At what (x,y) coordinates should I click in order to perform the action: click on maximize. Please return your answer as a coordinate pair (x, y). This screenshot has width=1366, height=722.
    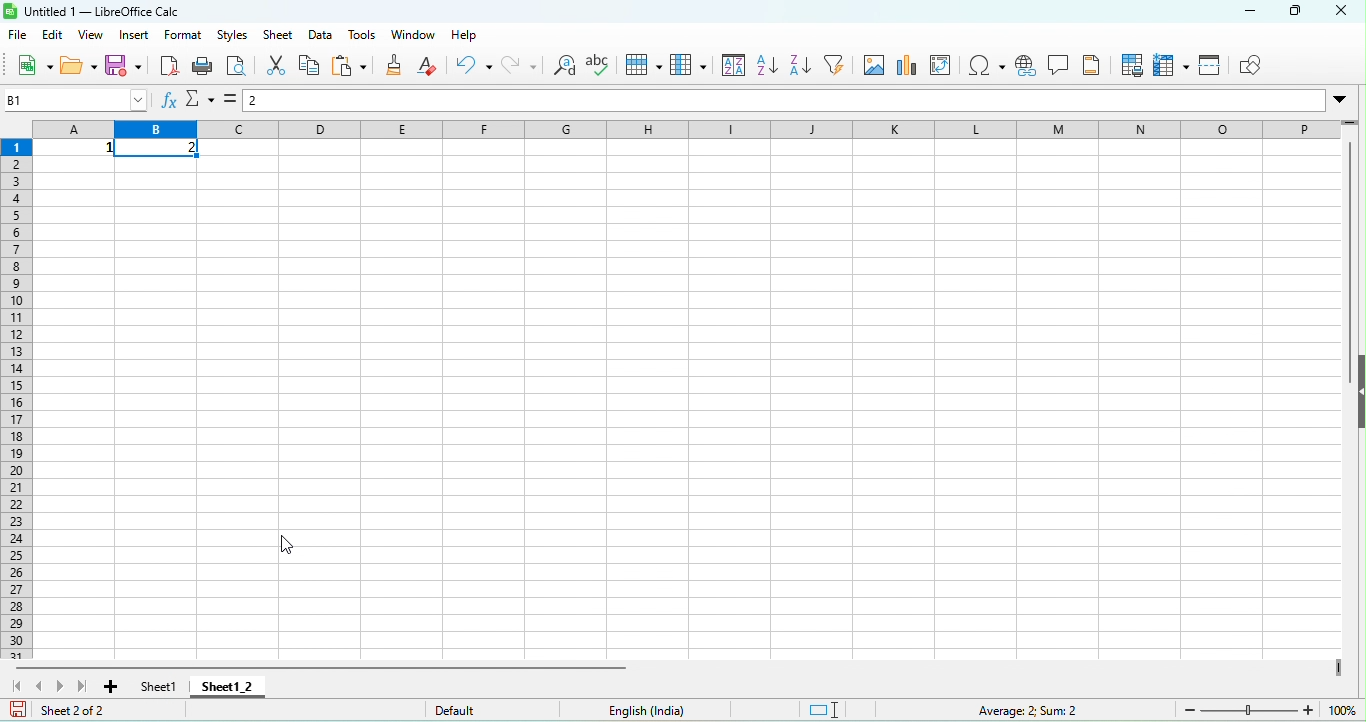
    Looking at the image, I should click on (1296, 13).